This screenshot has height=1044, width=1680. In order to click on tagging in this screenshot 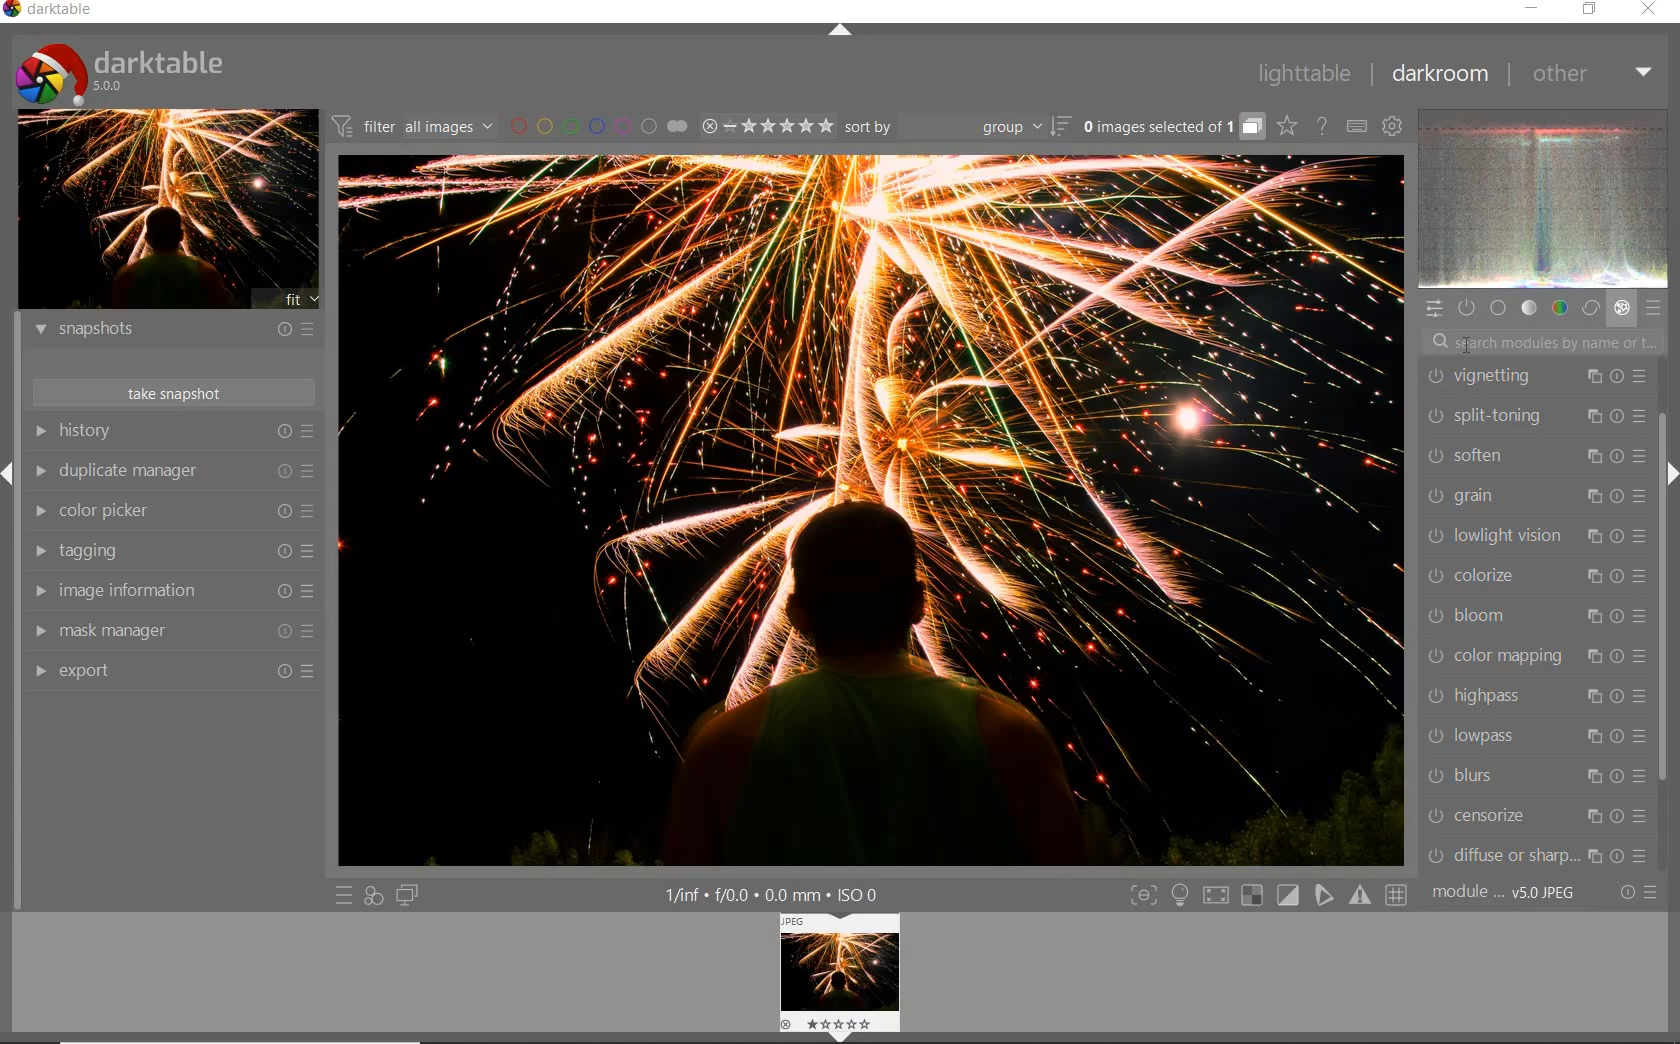, I will do `click(173, 553)`.